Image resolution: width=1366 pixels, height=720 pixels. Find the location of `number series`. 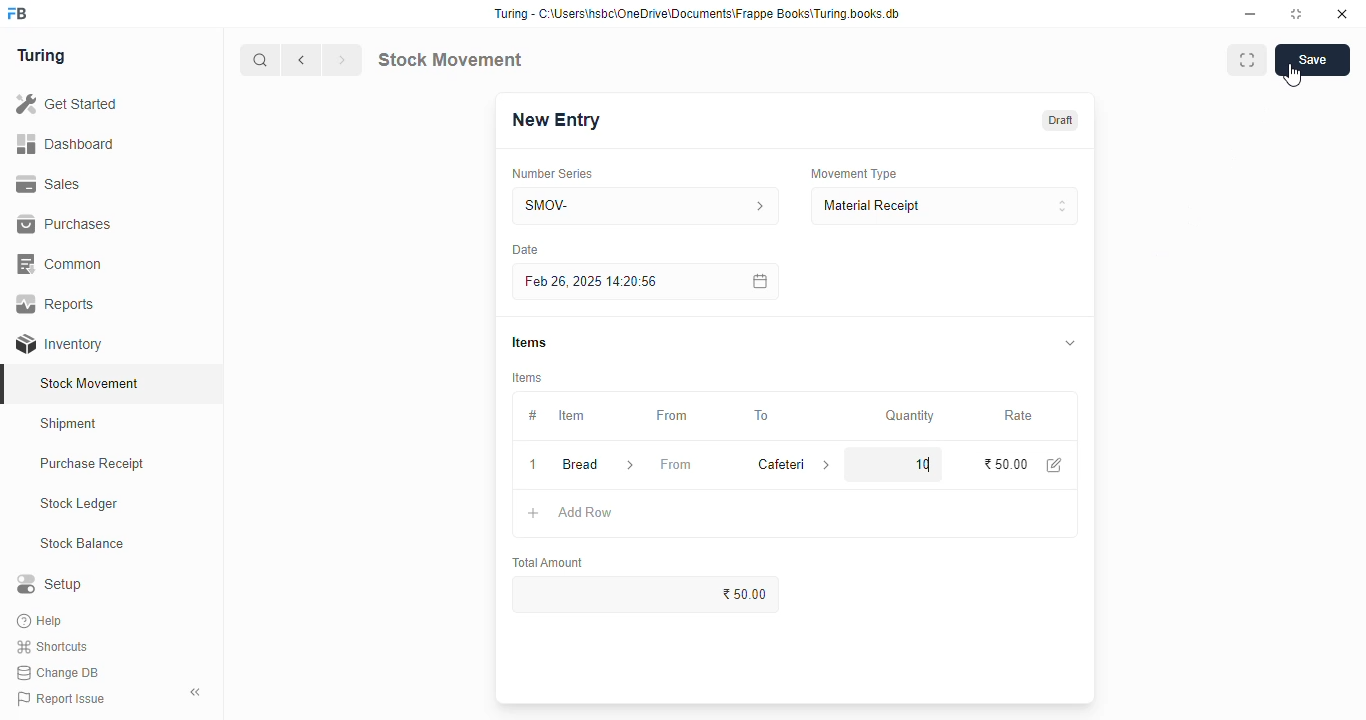

number series is located at coordinates (551, 174).